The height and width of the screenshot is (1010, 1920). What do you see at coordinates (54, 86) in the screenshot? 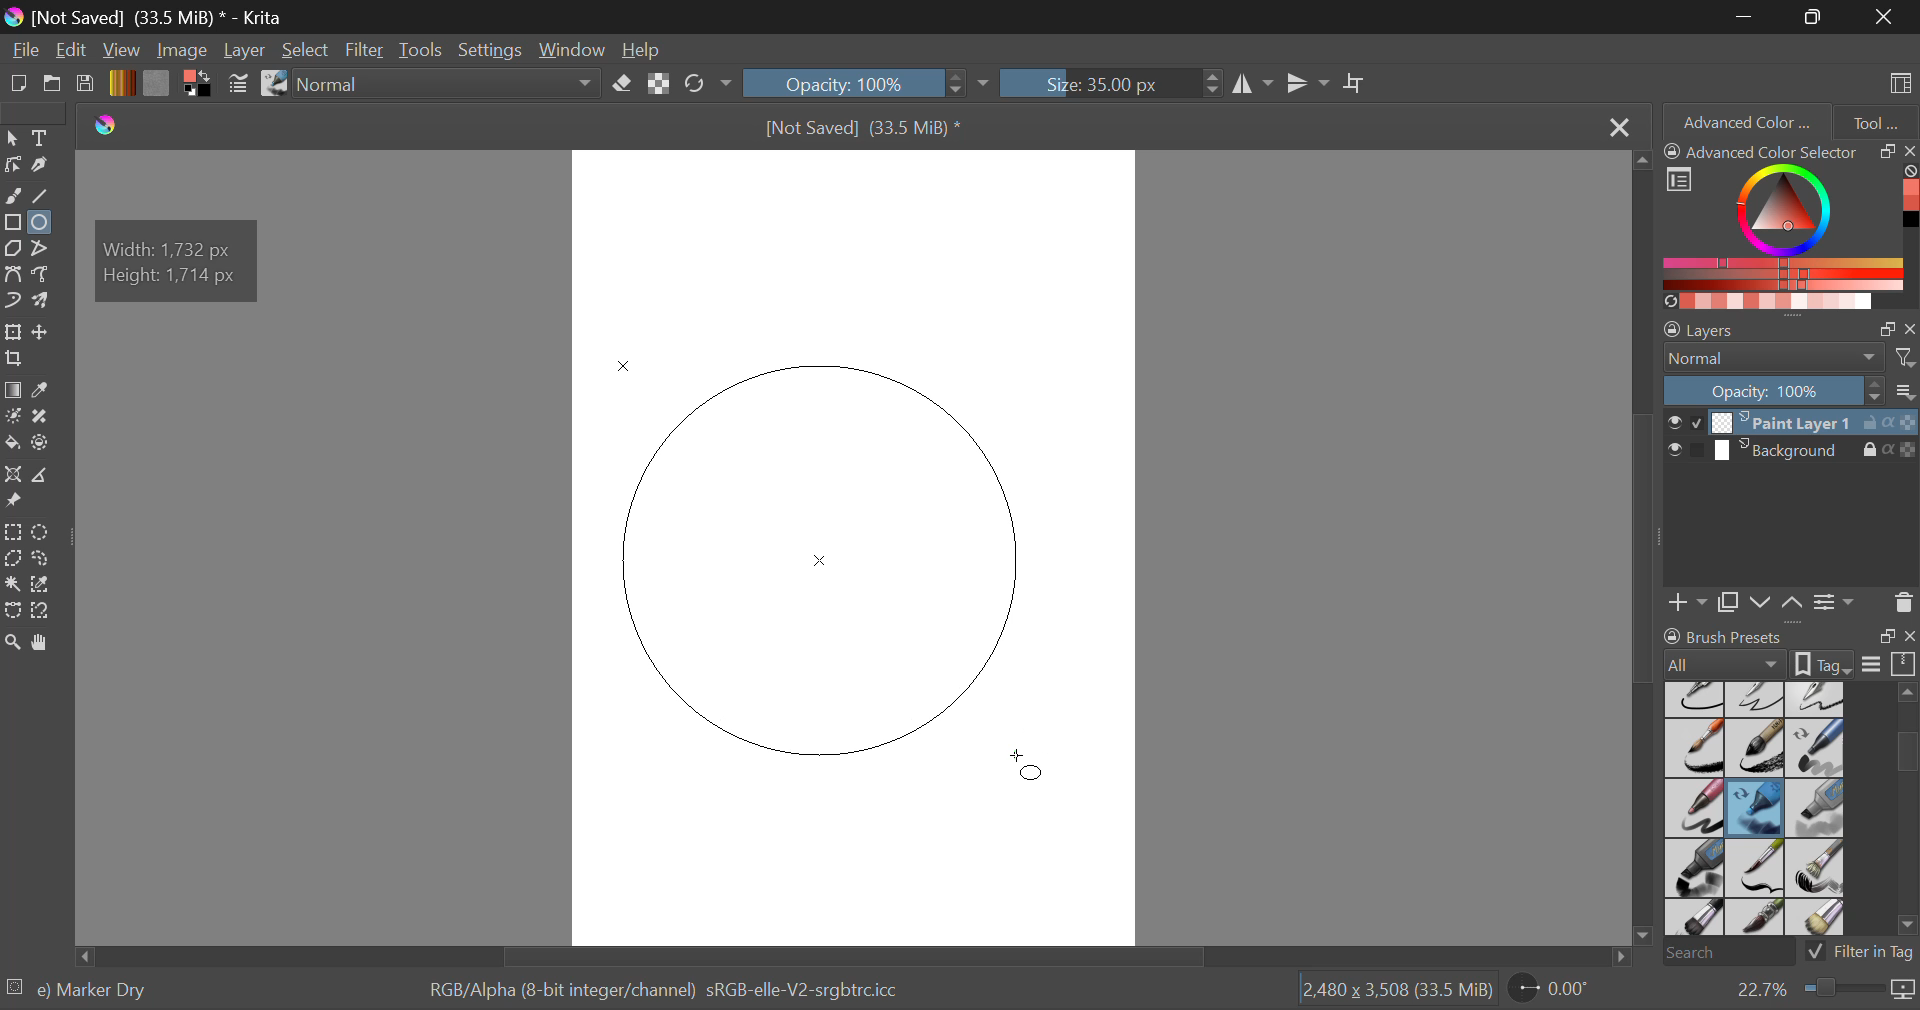
I see `Open` at bounding box center [54, 86].